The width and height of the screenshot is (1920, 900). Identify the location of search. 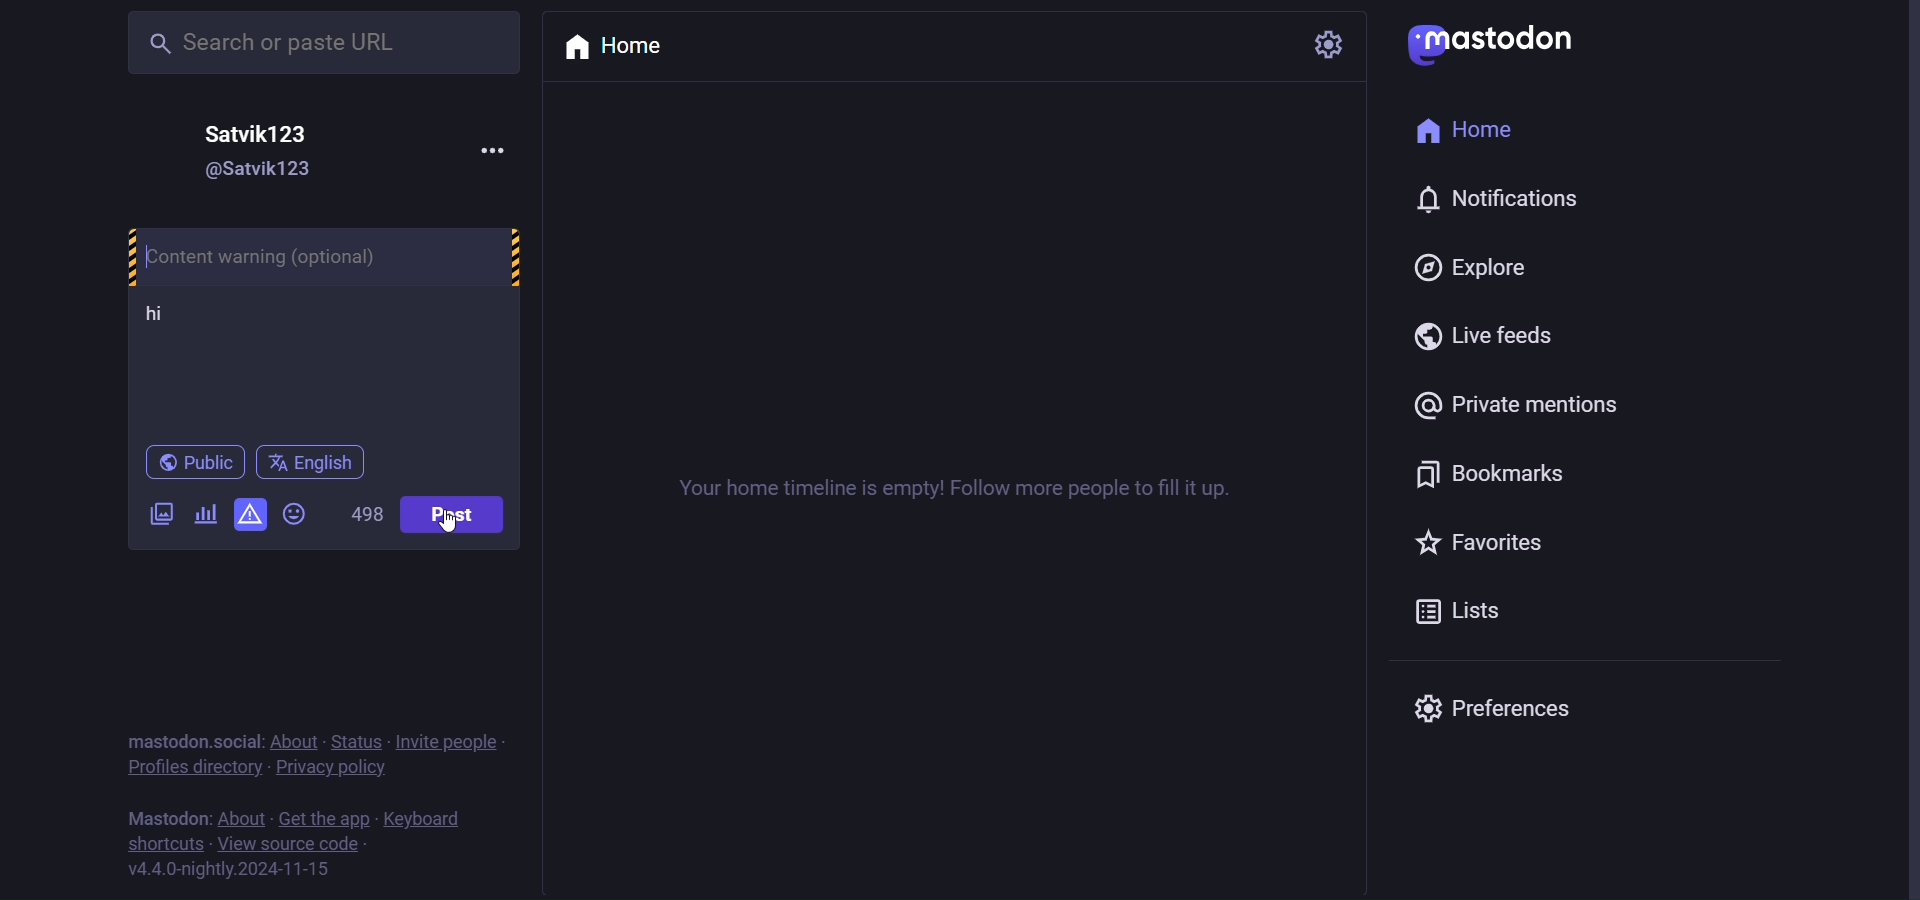
(299, 42).